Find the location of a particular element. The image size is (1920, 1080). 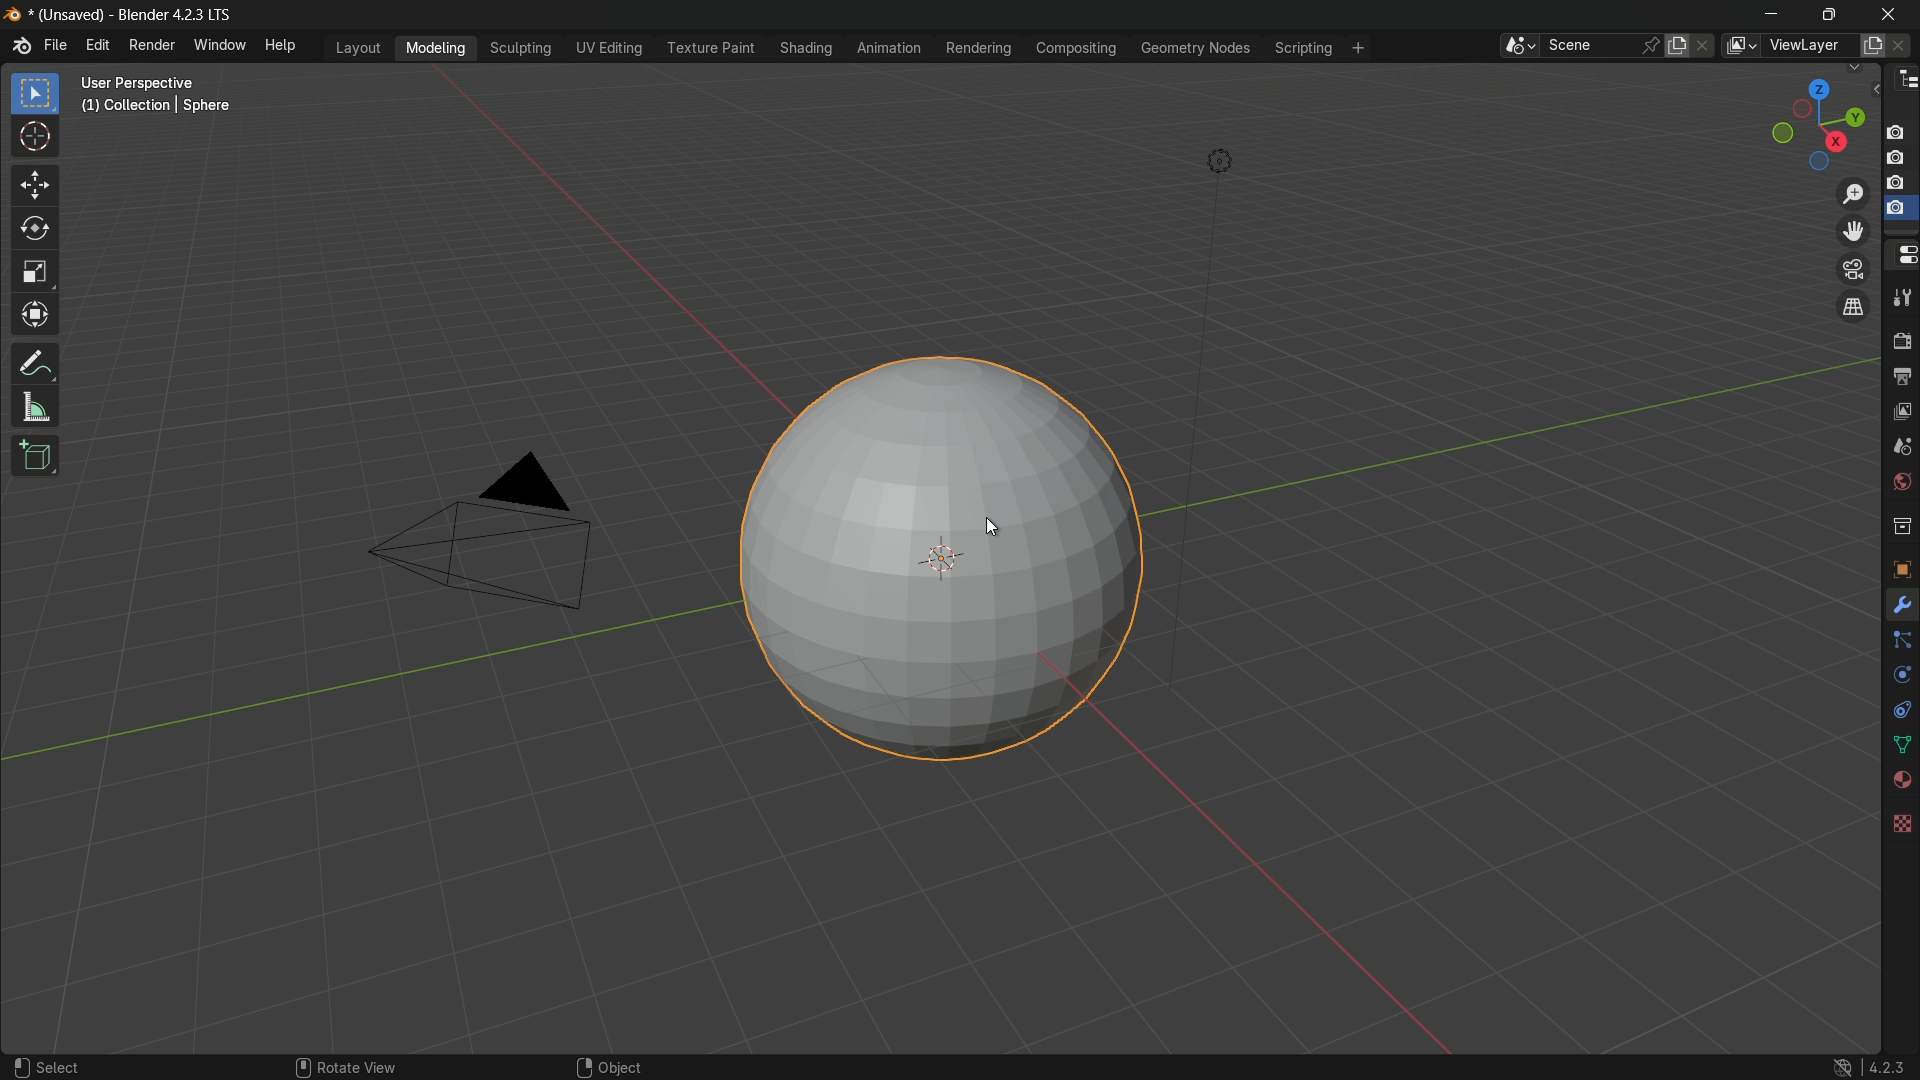

scene name is located at coordinates (1591, 46).